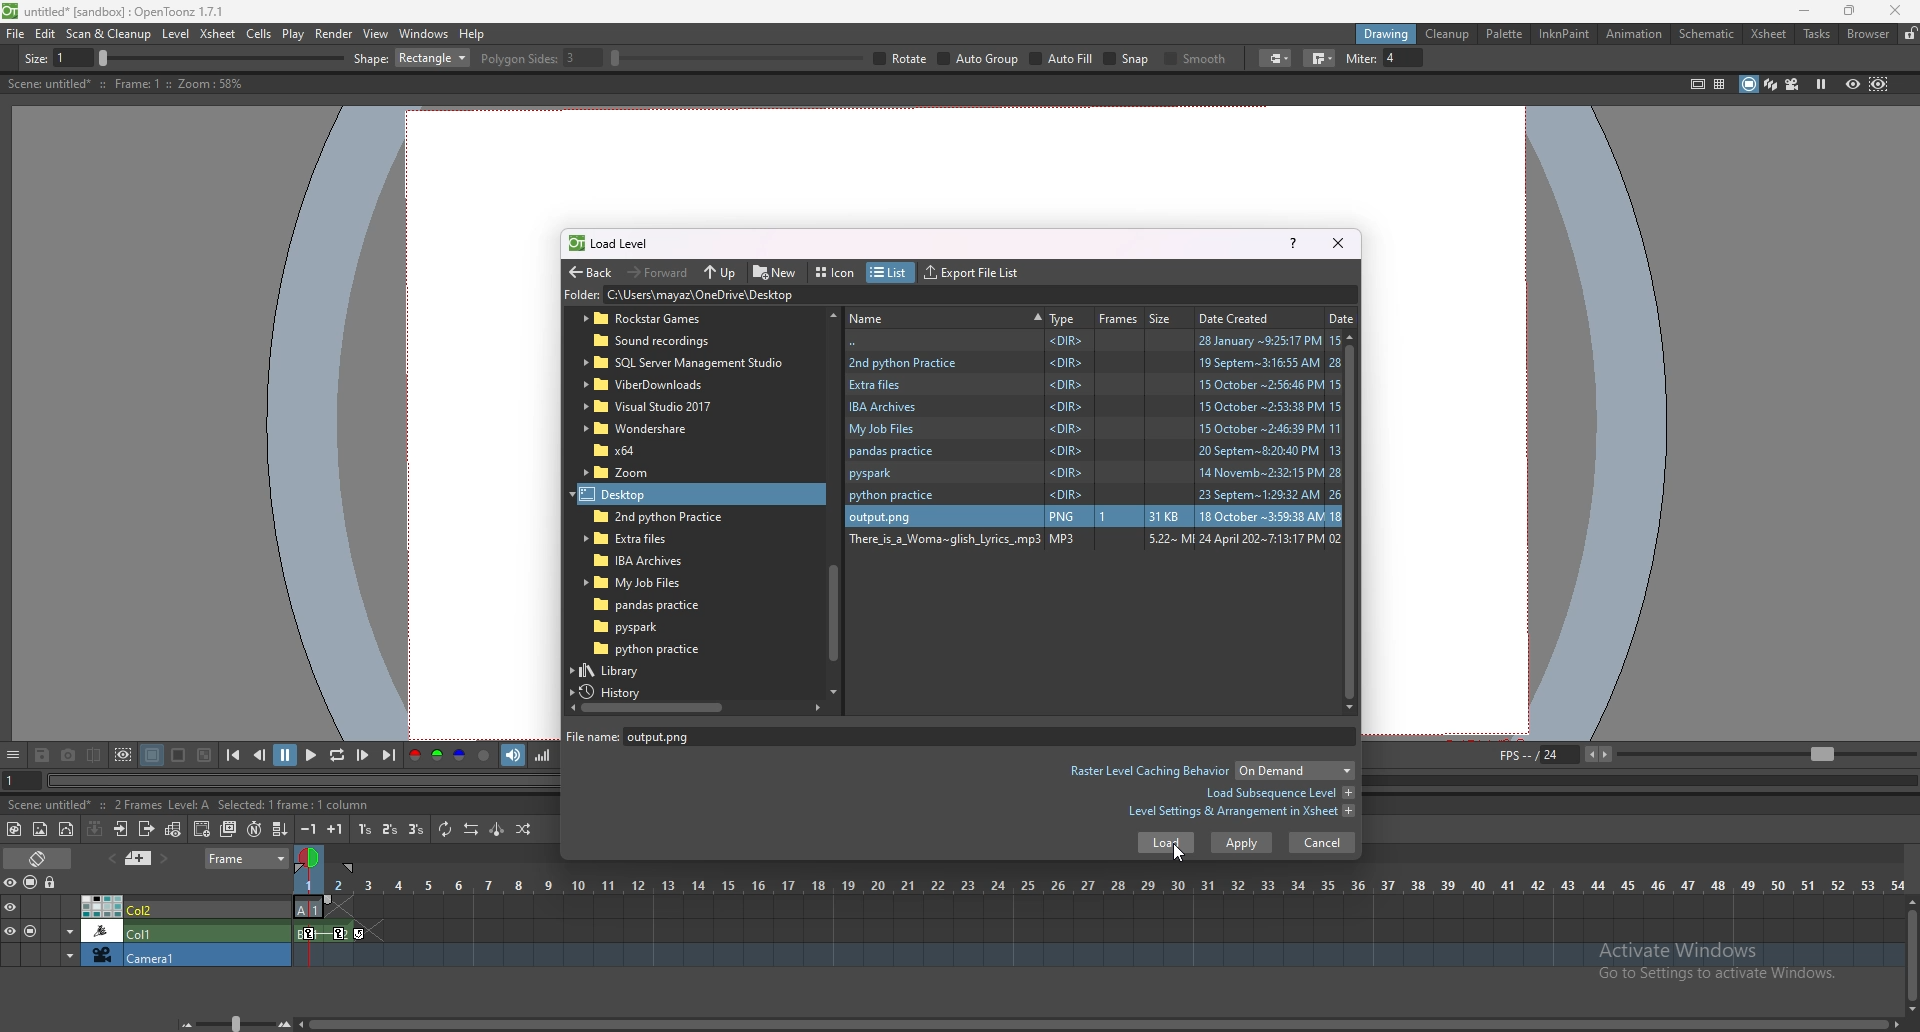  What do you see at coordinates (248, 856) in the screenshot?
I see `frame` at bounding box center [248, 856].